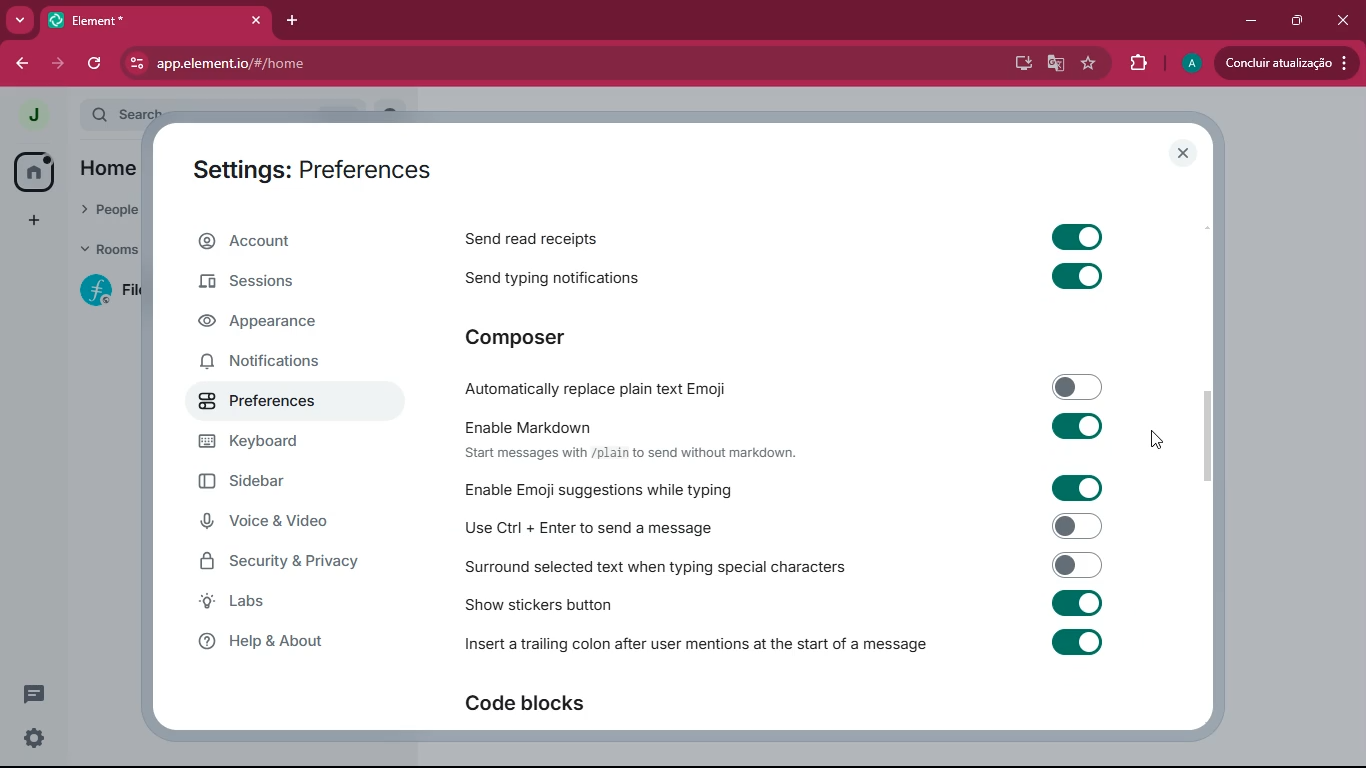  What do you see at coordinates (37, 691) in the screenshot?
I see `comments` at bounding box center [37, 691].